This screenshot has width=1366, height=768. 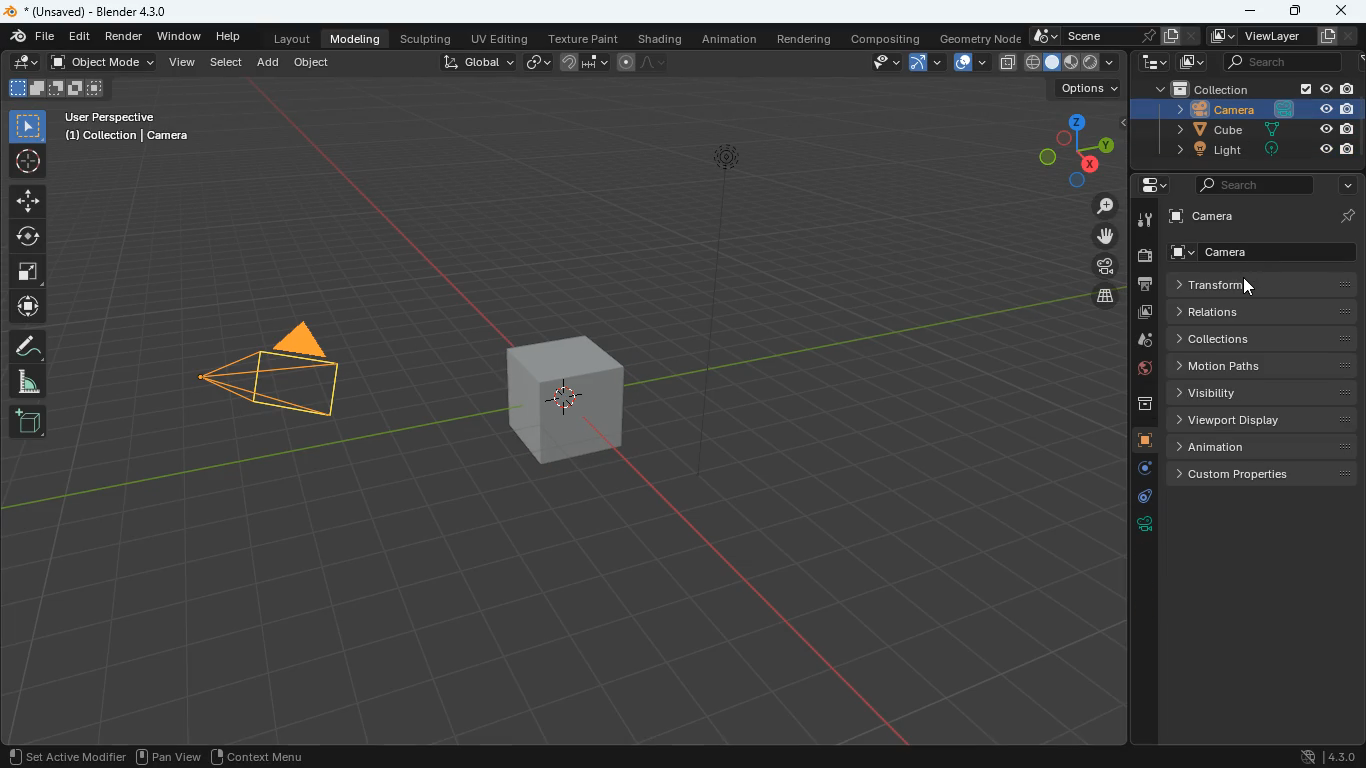 I want to click on blender, so click(x=28, y=37).